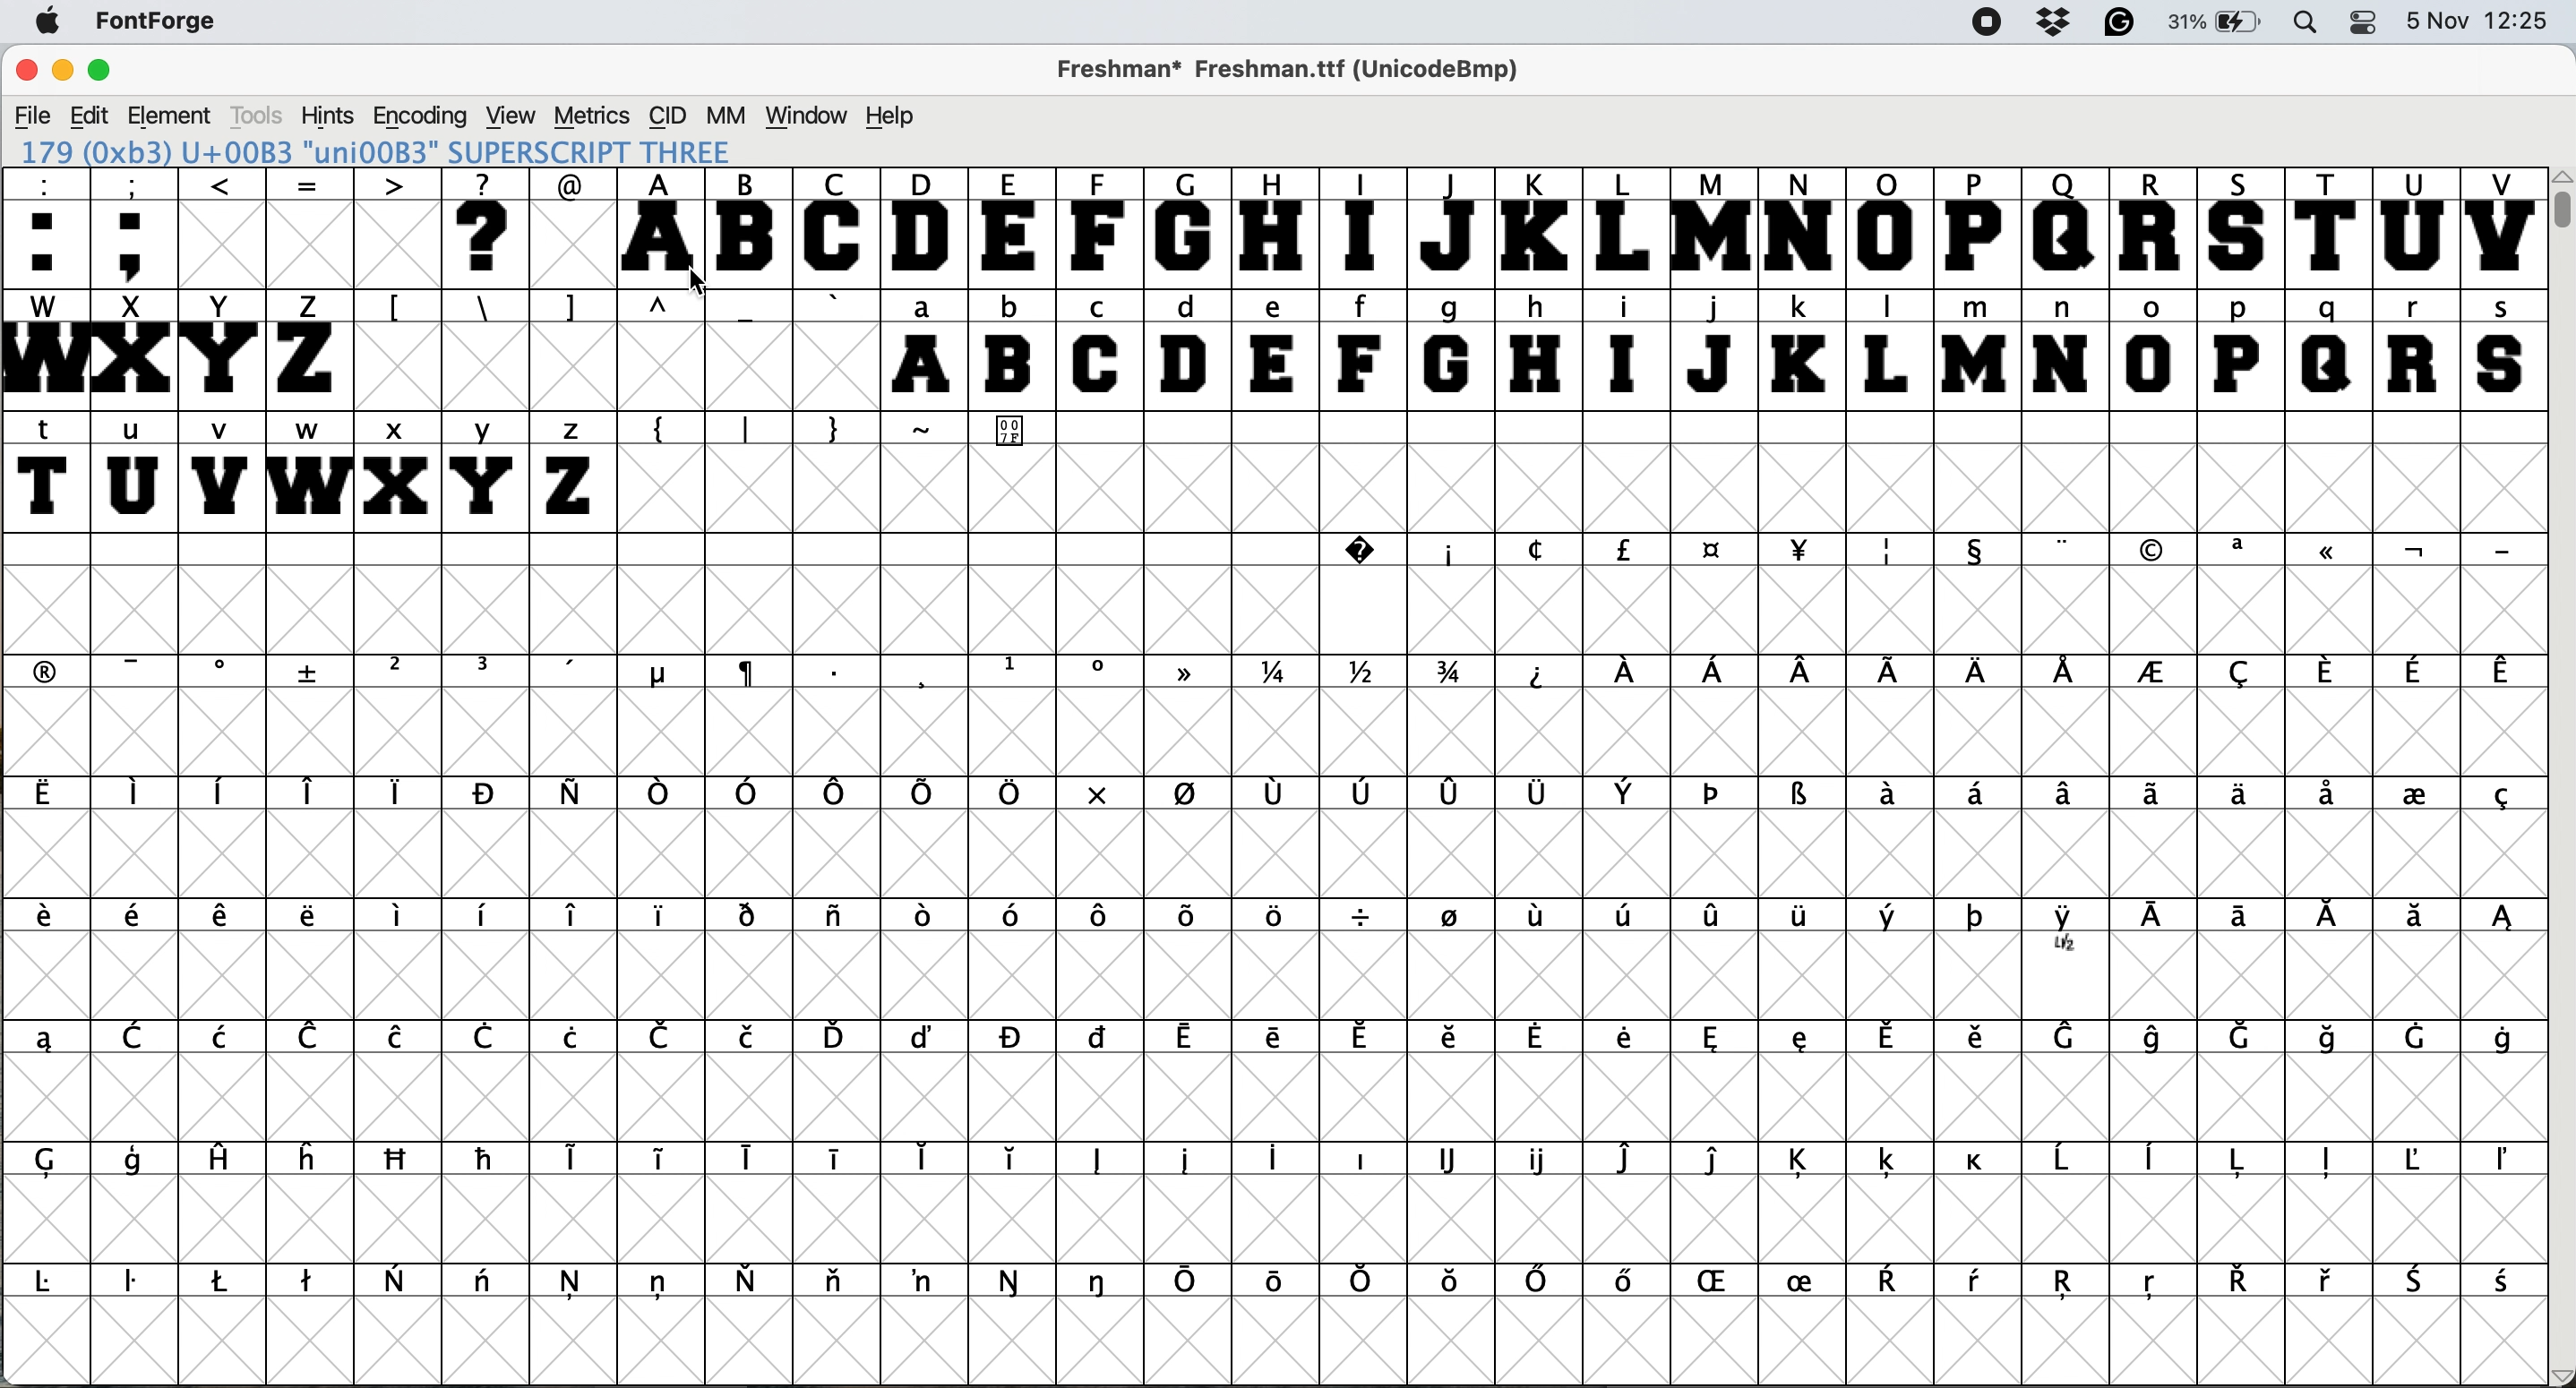 This screenshot has width=2576, height=1388. Describe the element at coordinates (400, 673) in the screenshot. I see `` at that location.